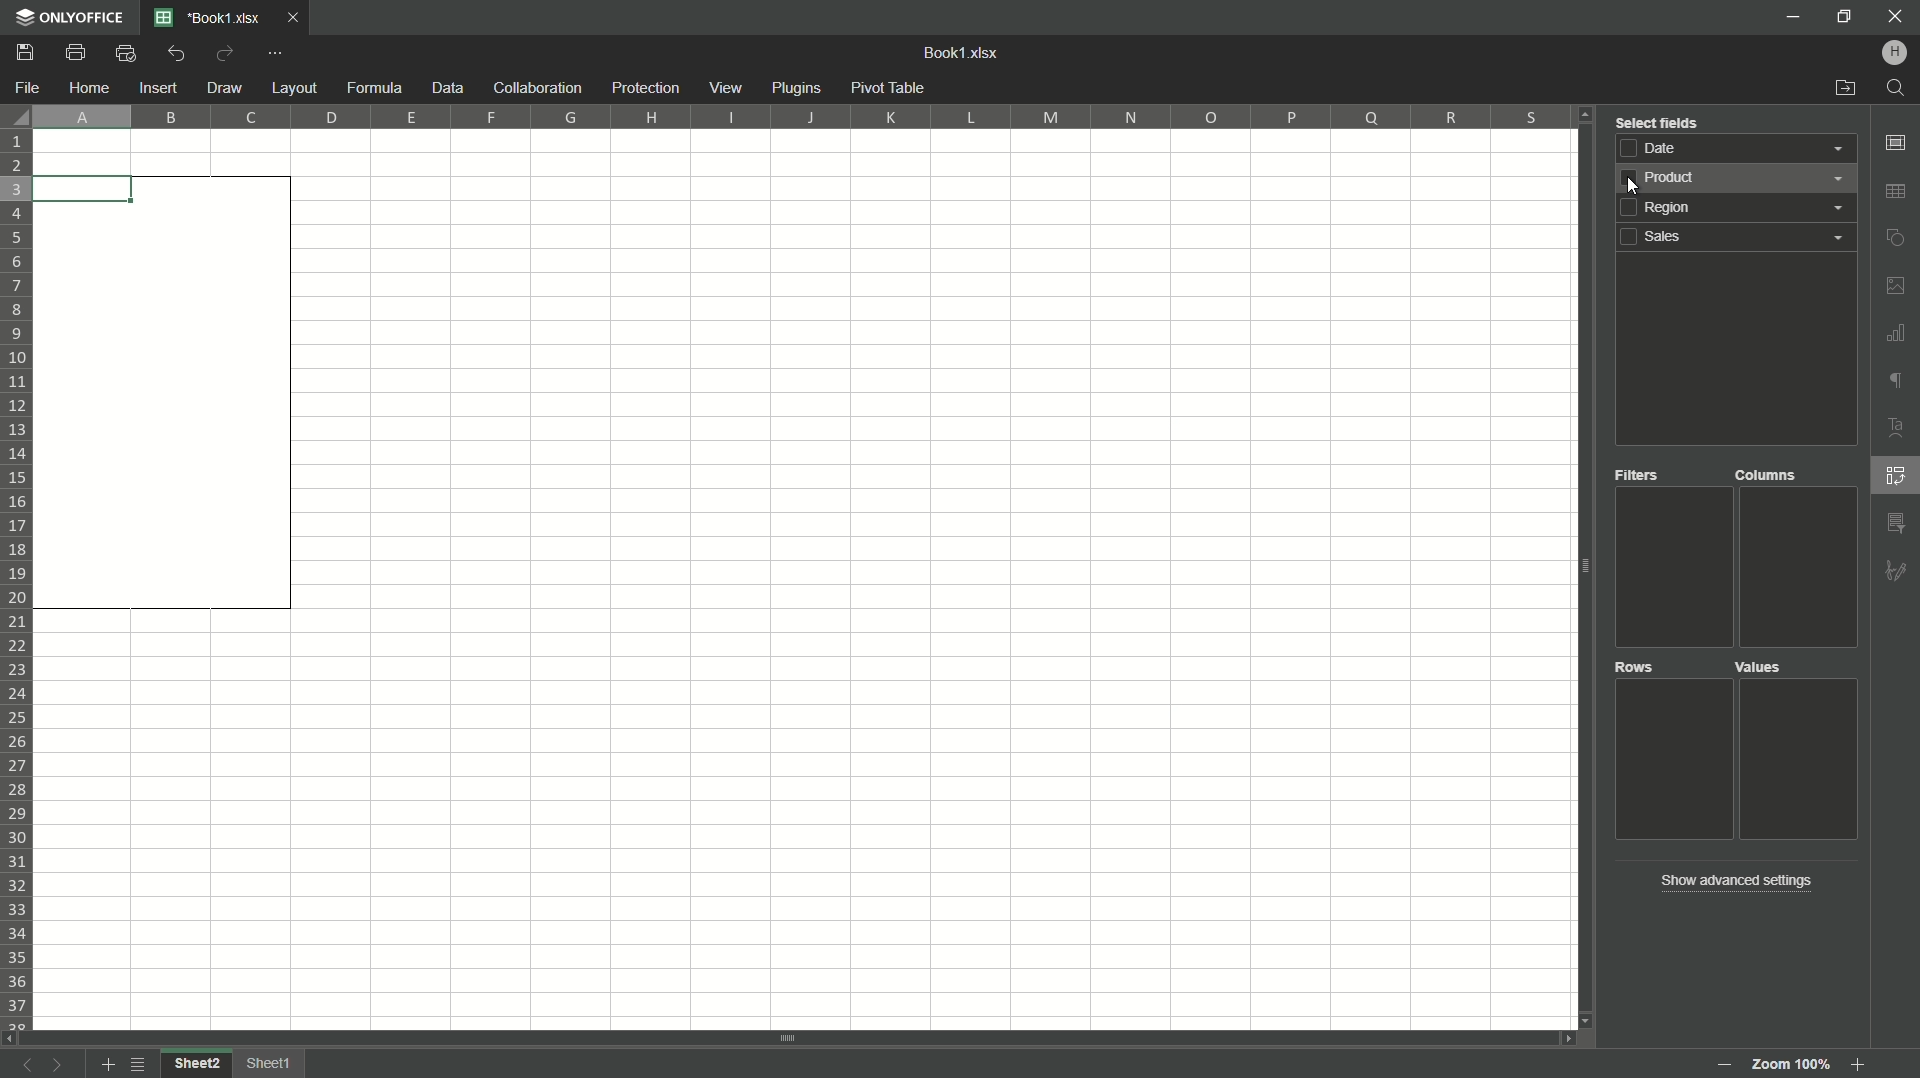 The width and height of the screenshot is (1920, 1080). I want to click on scroll bar, so click(790, 1037).